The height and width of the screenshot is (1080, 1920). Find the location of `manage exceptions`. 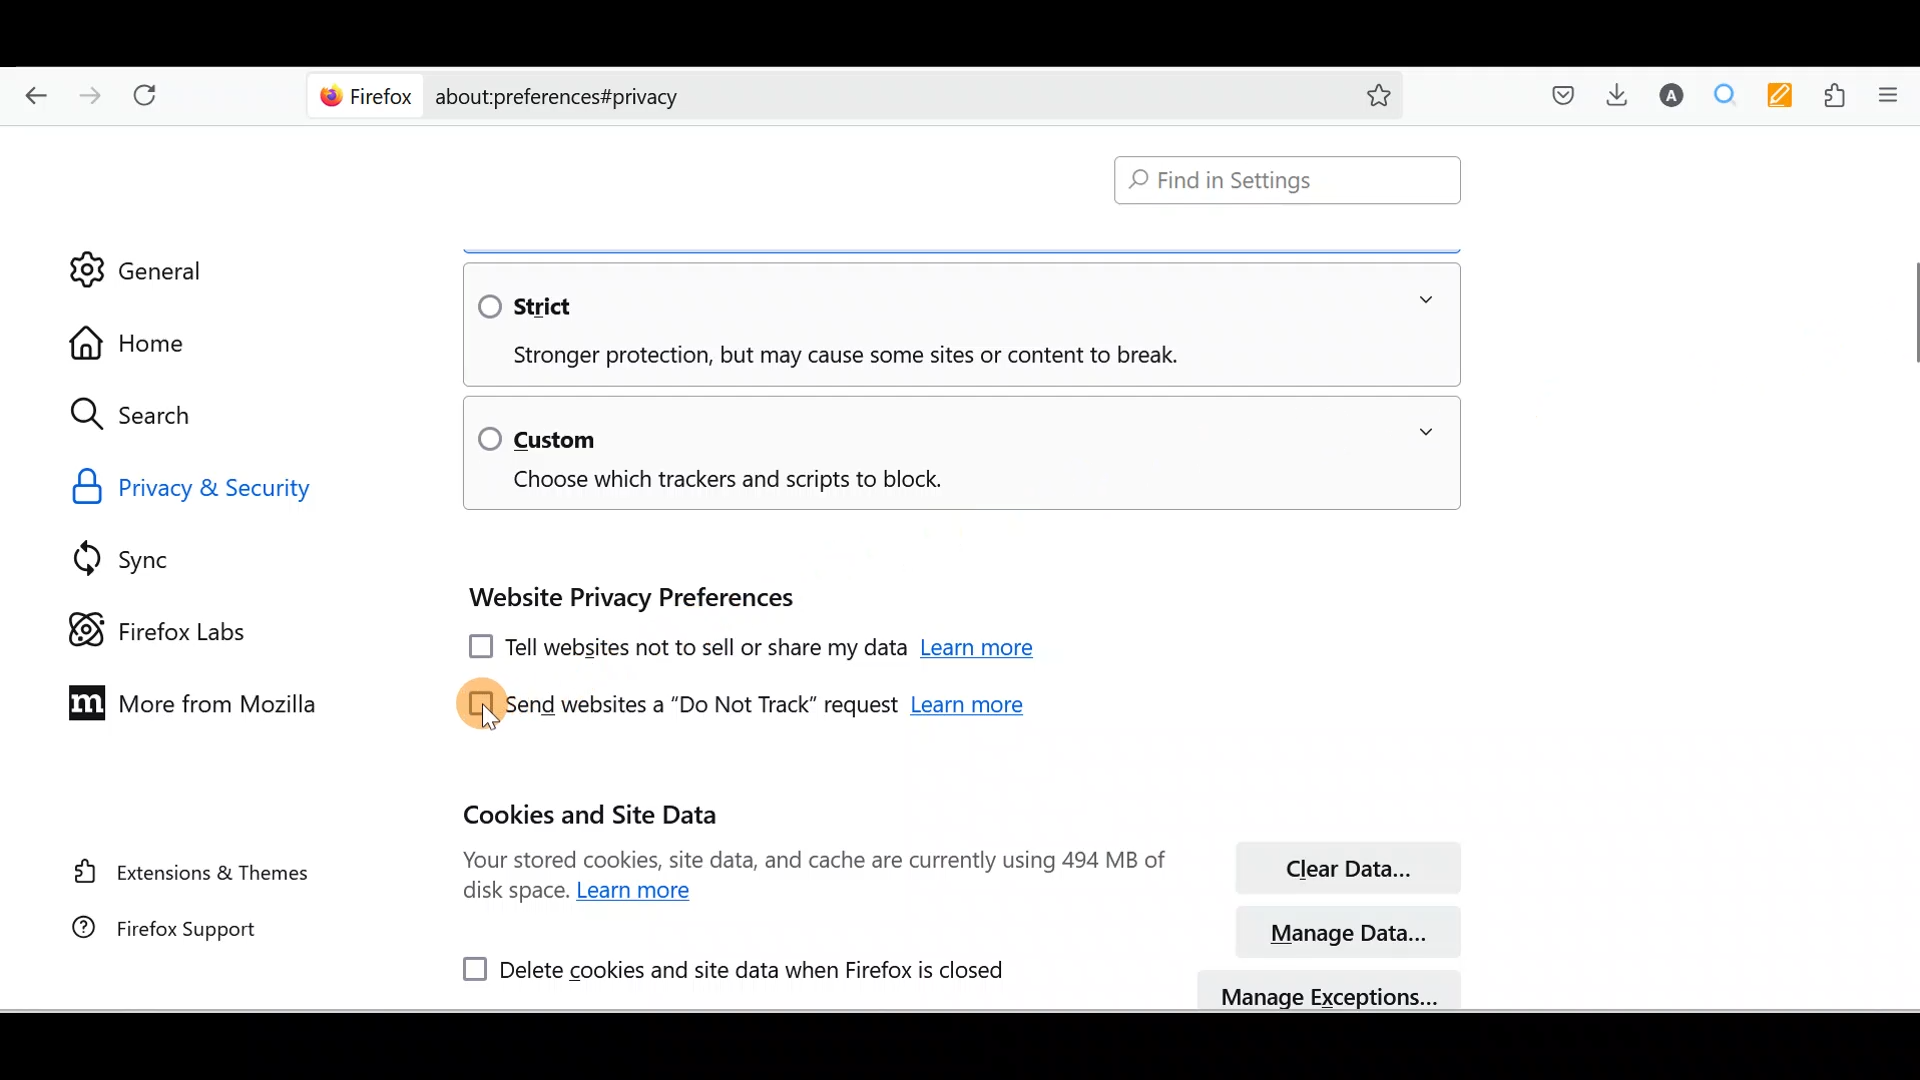

manage exceptions is located at coordinates (1332, 990).